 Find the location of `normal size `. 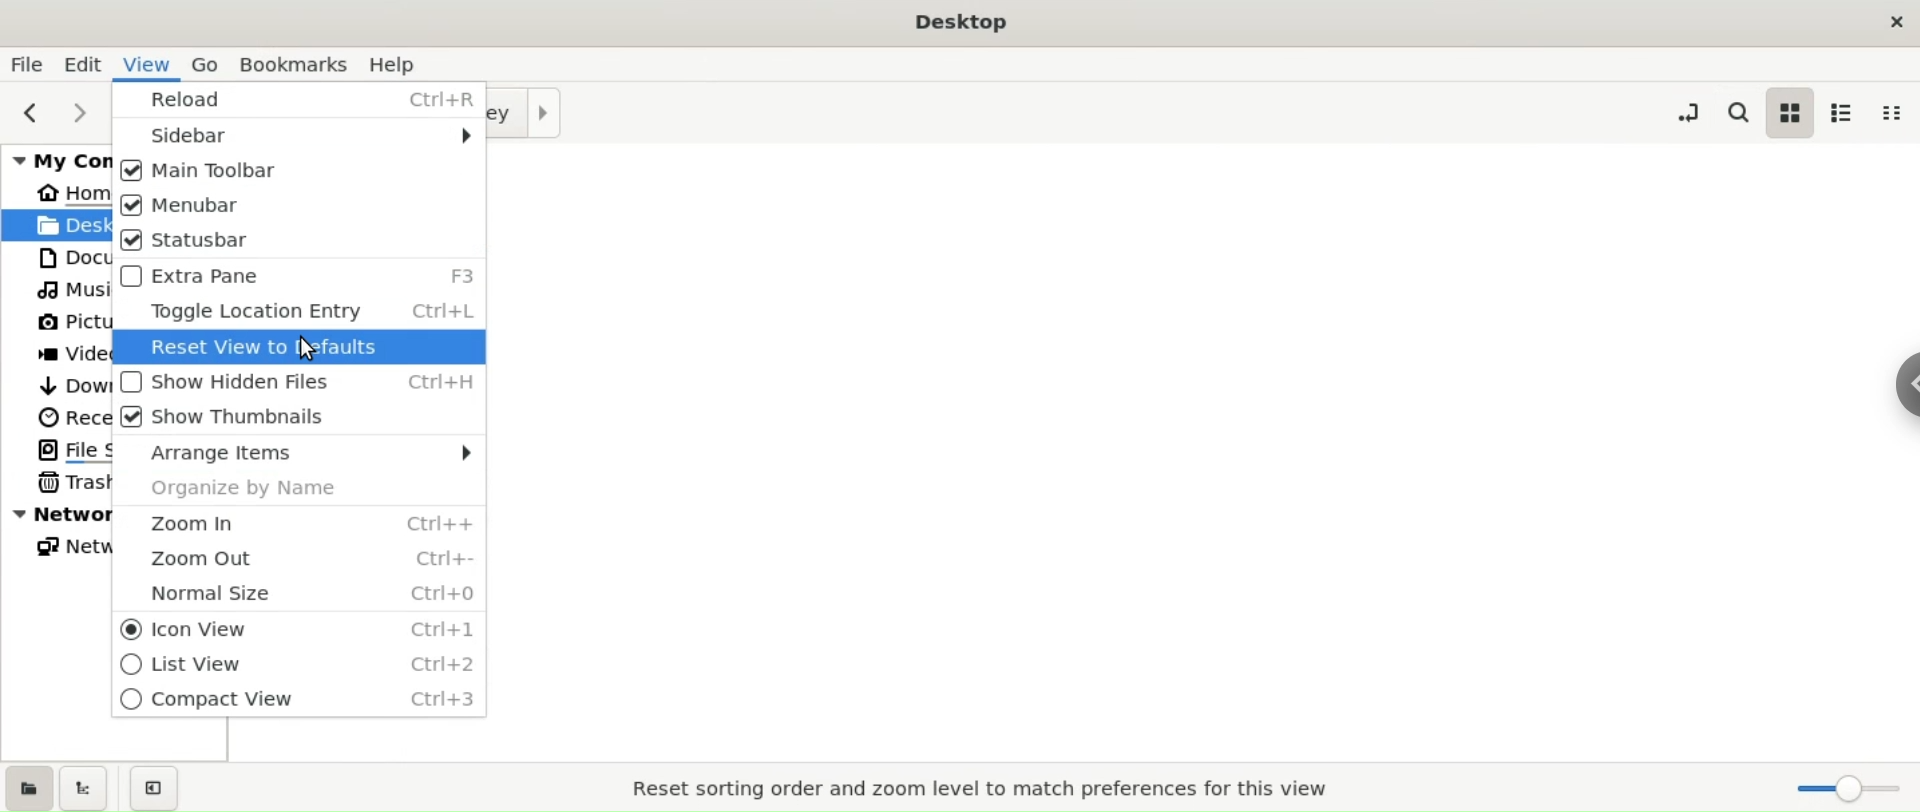

normal size  is located at coordinates (300, 594).